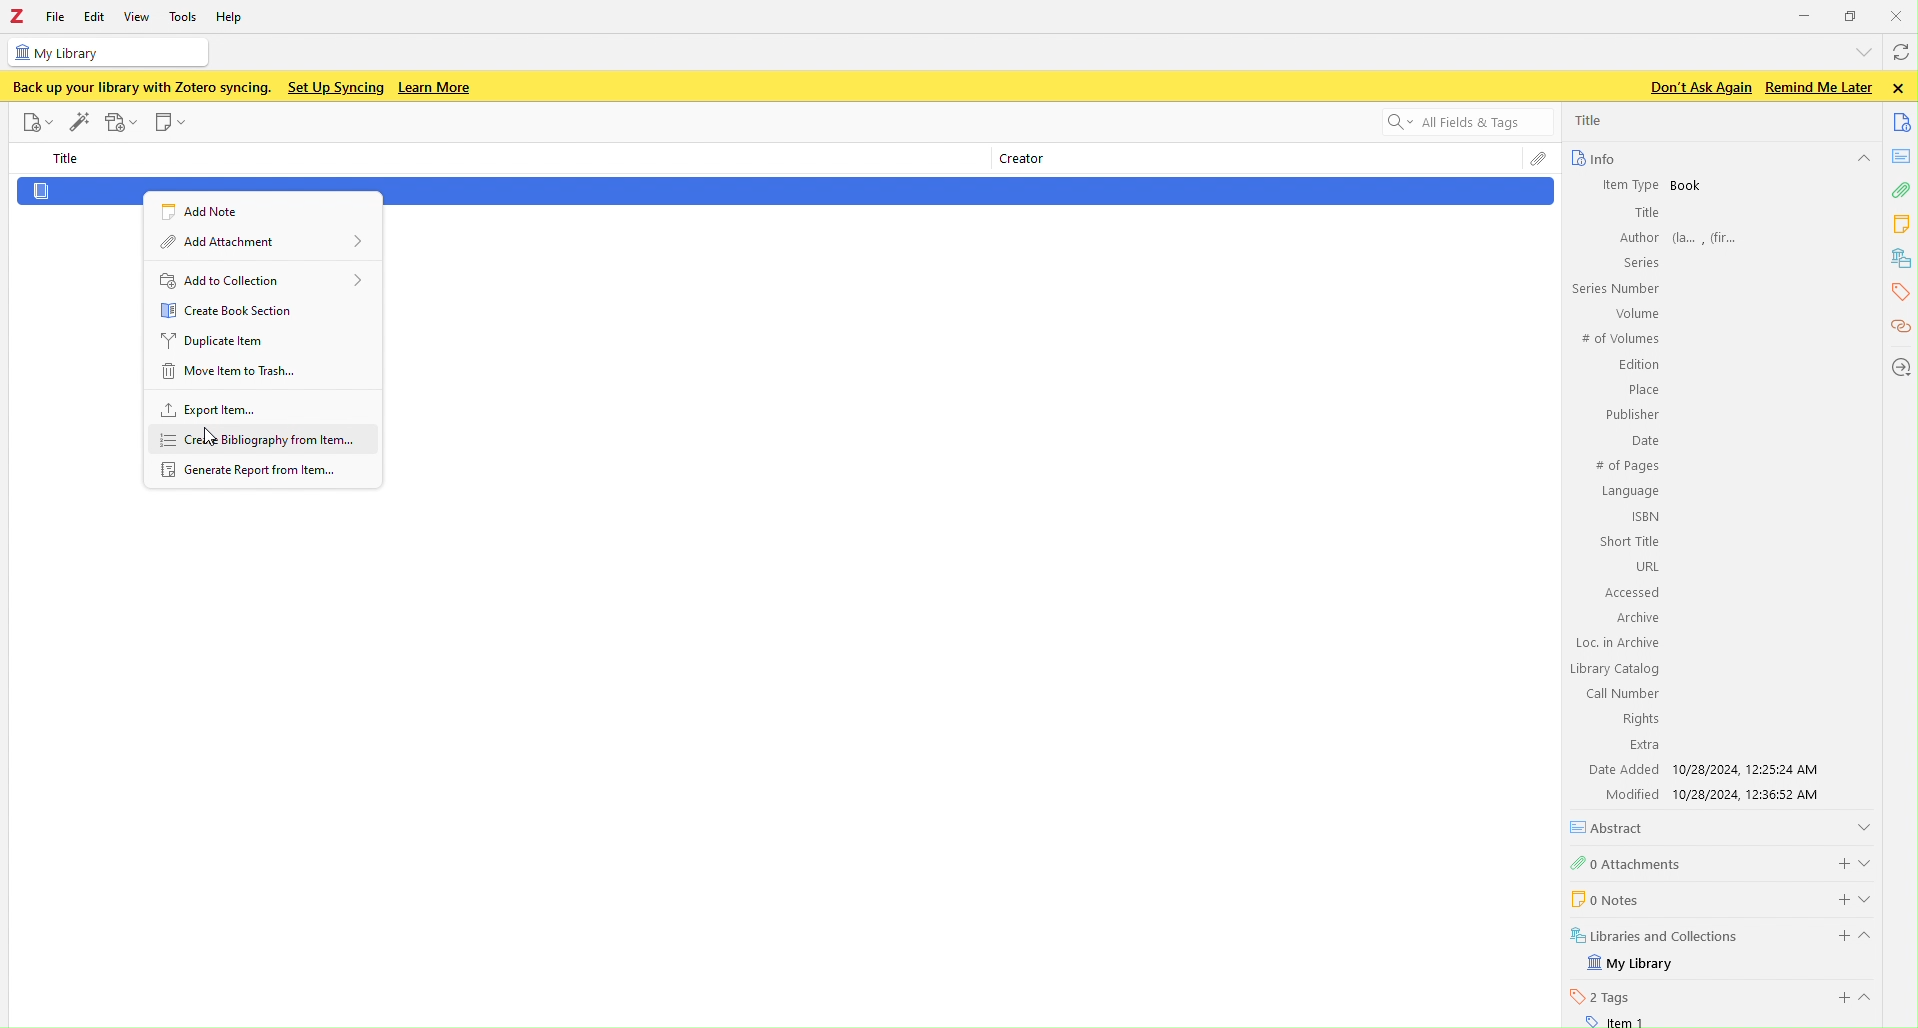  What do you see at coordinates (1626, 467) in the screenshot?
I see `# of Pages` at bounding box center [1626, 467].